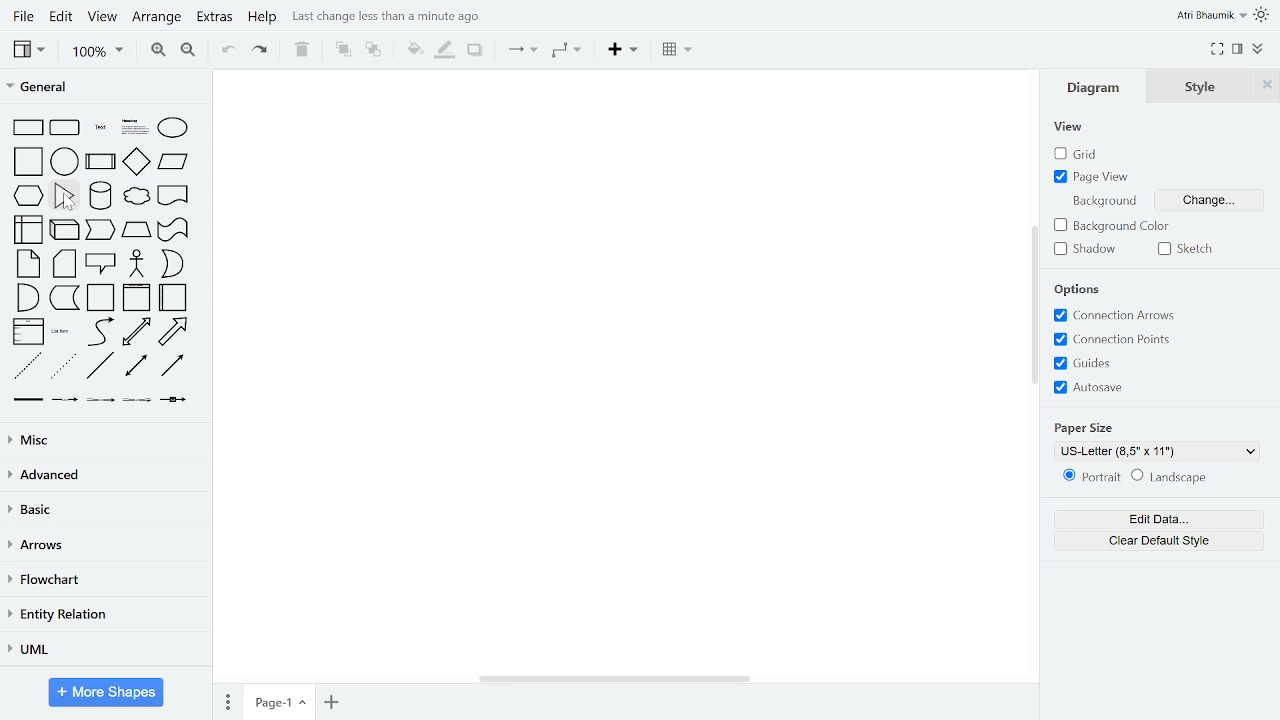  Describe the element at coordinates (63, 401) in the screenshot. I see `connector with label` at that location.